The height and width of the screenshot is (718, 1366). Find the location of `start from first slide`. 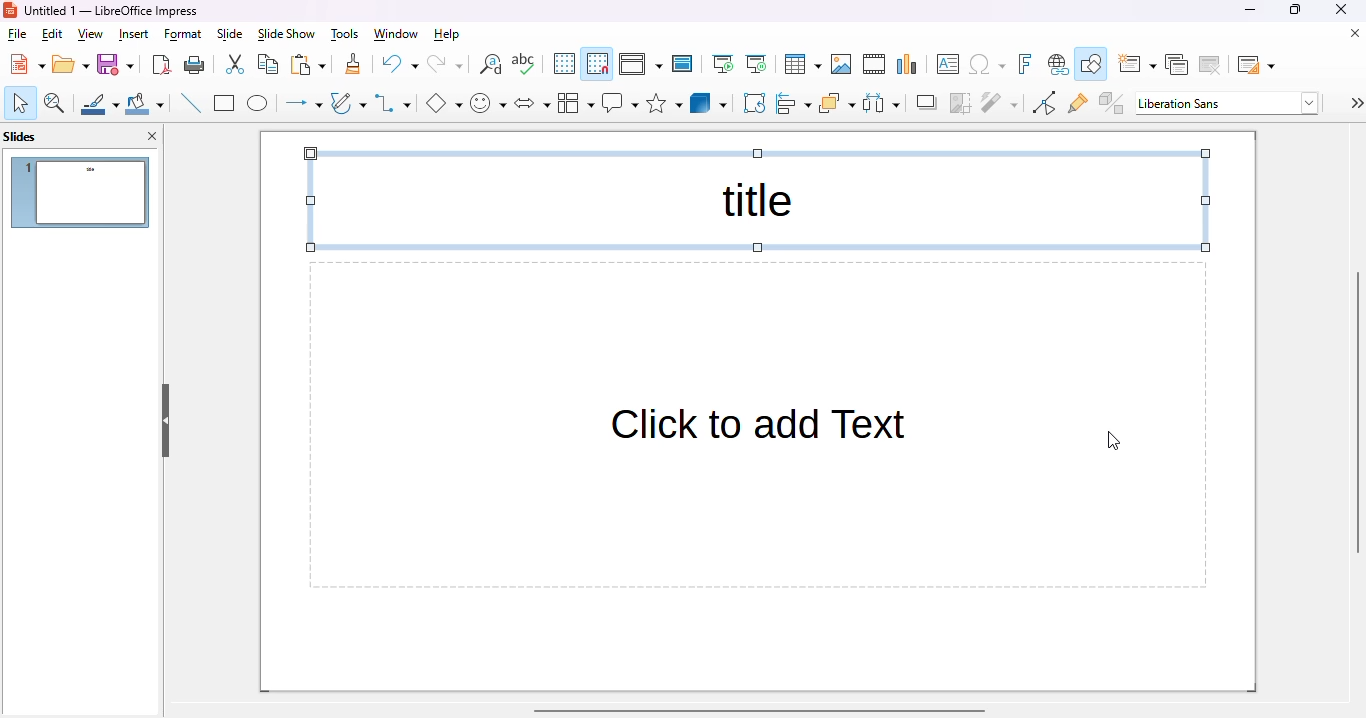

start from first slide is located at coordinates (725, 64).